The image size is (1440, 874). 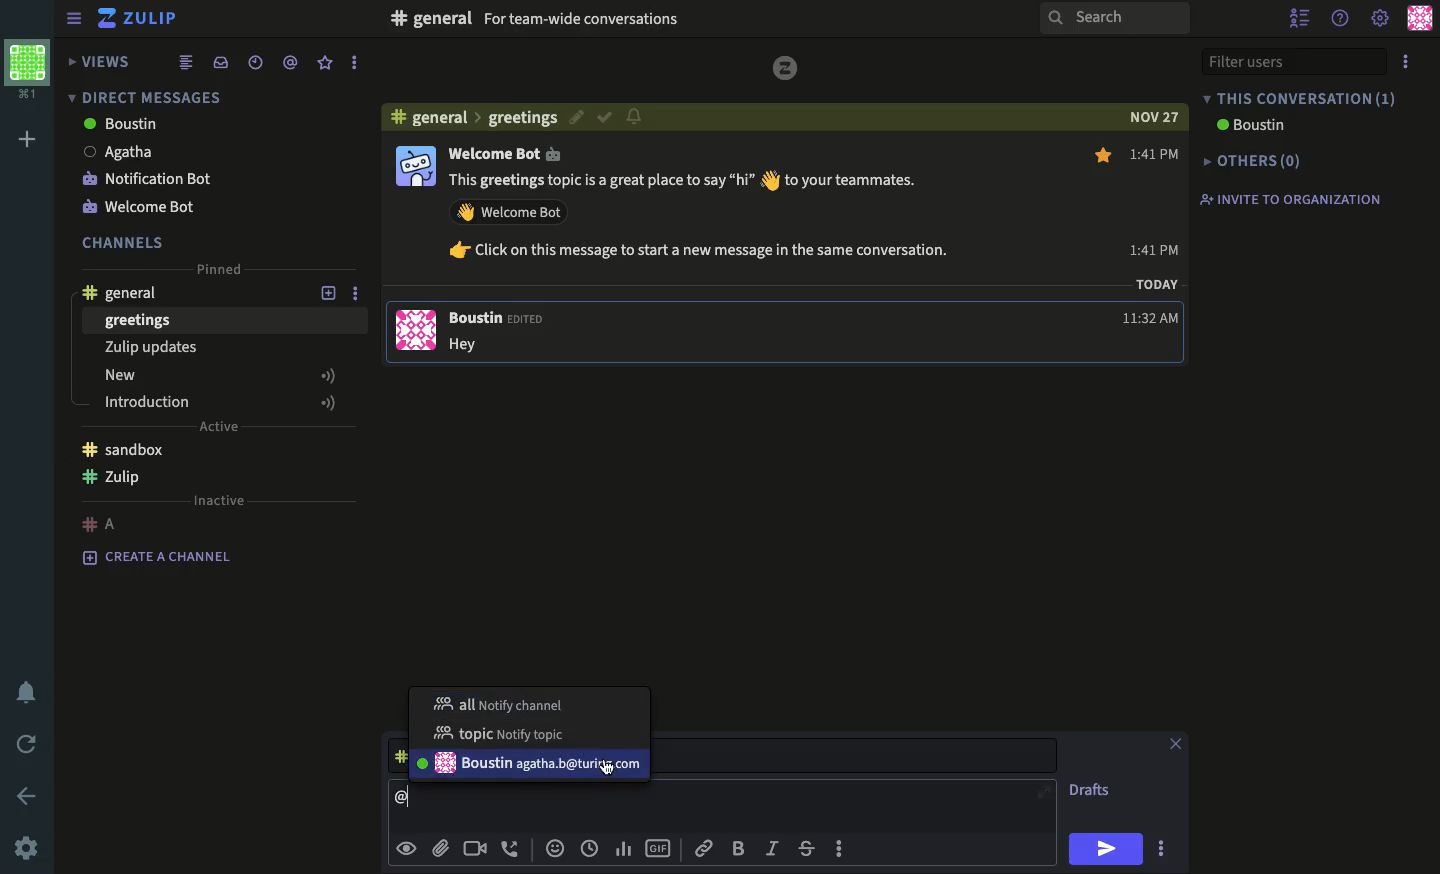 What do you see at coordinates (626, 849) in the screenshot?
I see `chart` at bounding box center [626, 849].